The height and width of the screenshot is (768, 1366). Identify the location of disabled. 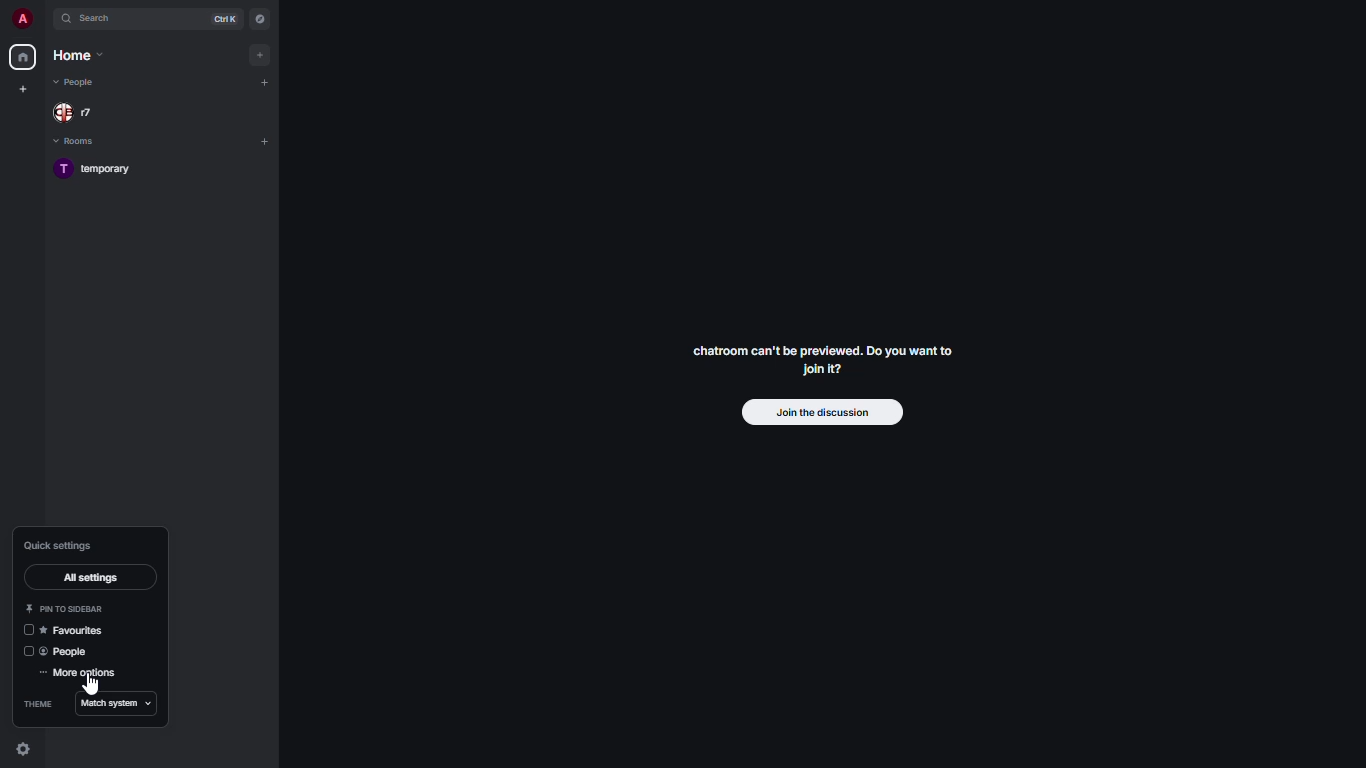
(28, 630).